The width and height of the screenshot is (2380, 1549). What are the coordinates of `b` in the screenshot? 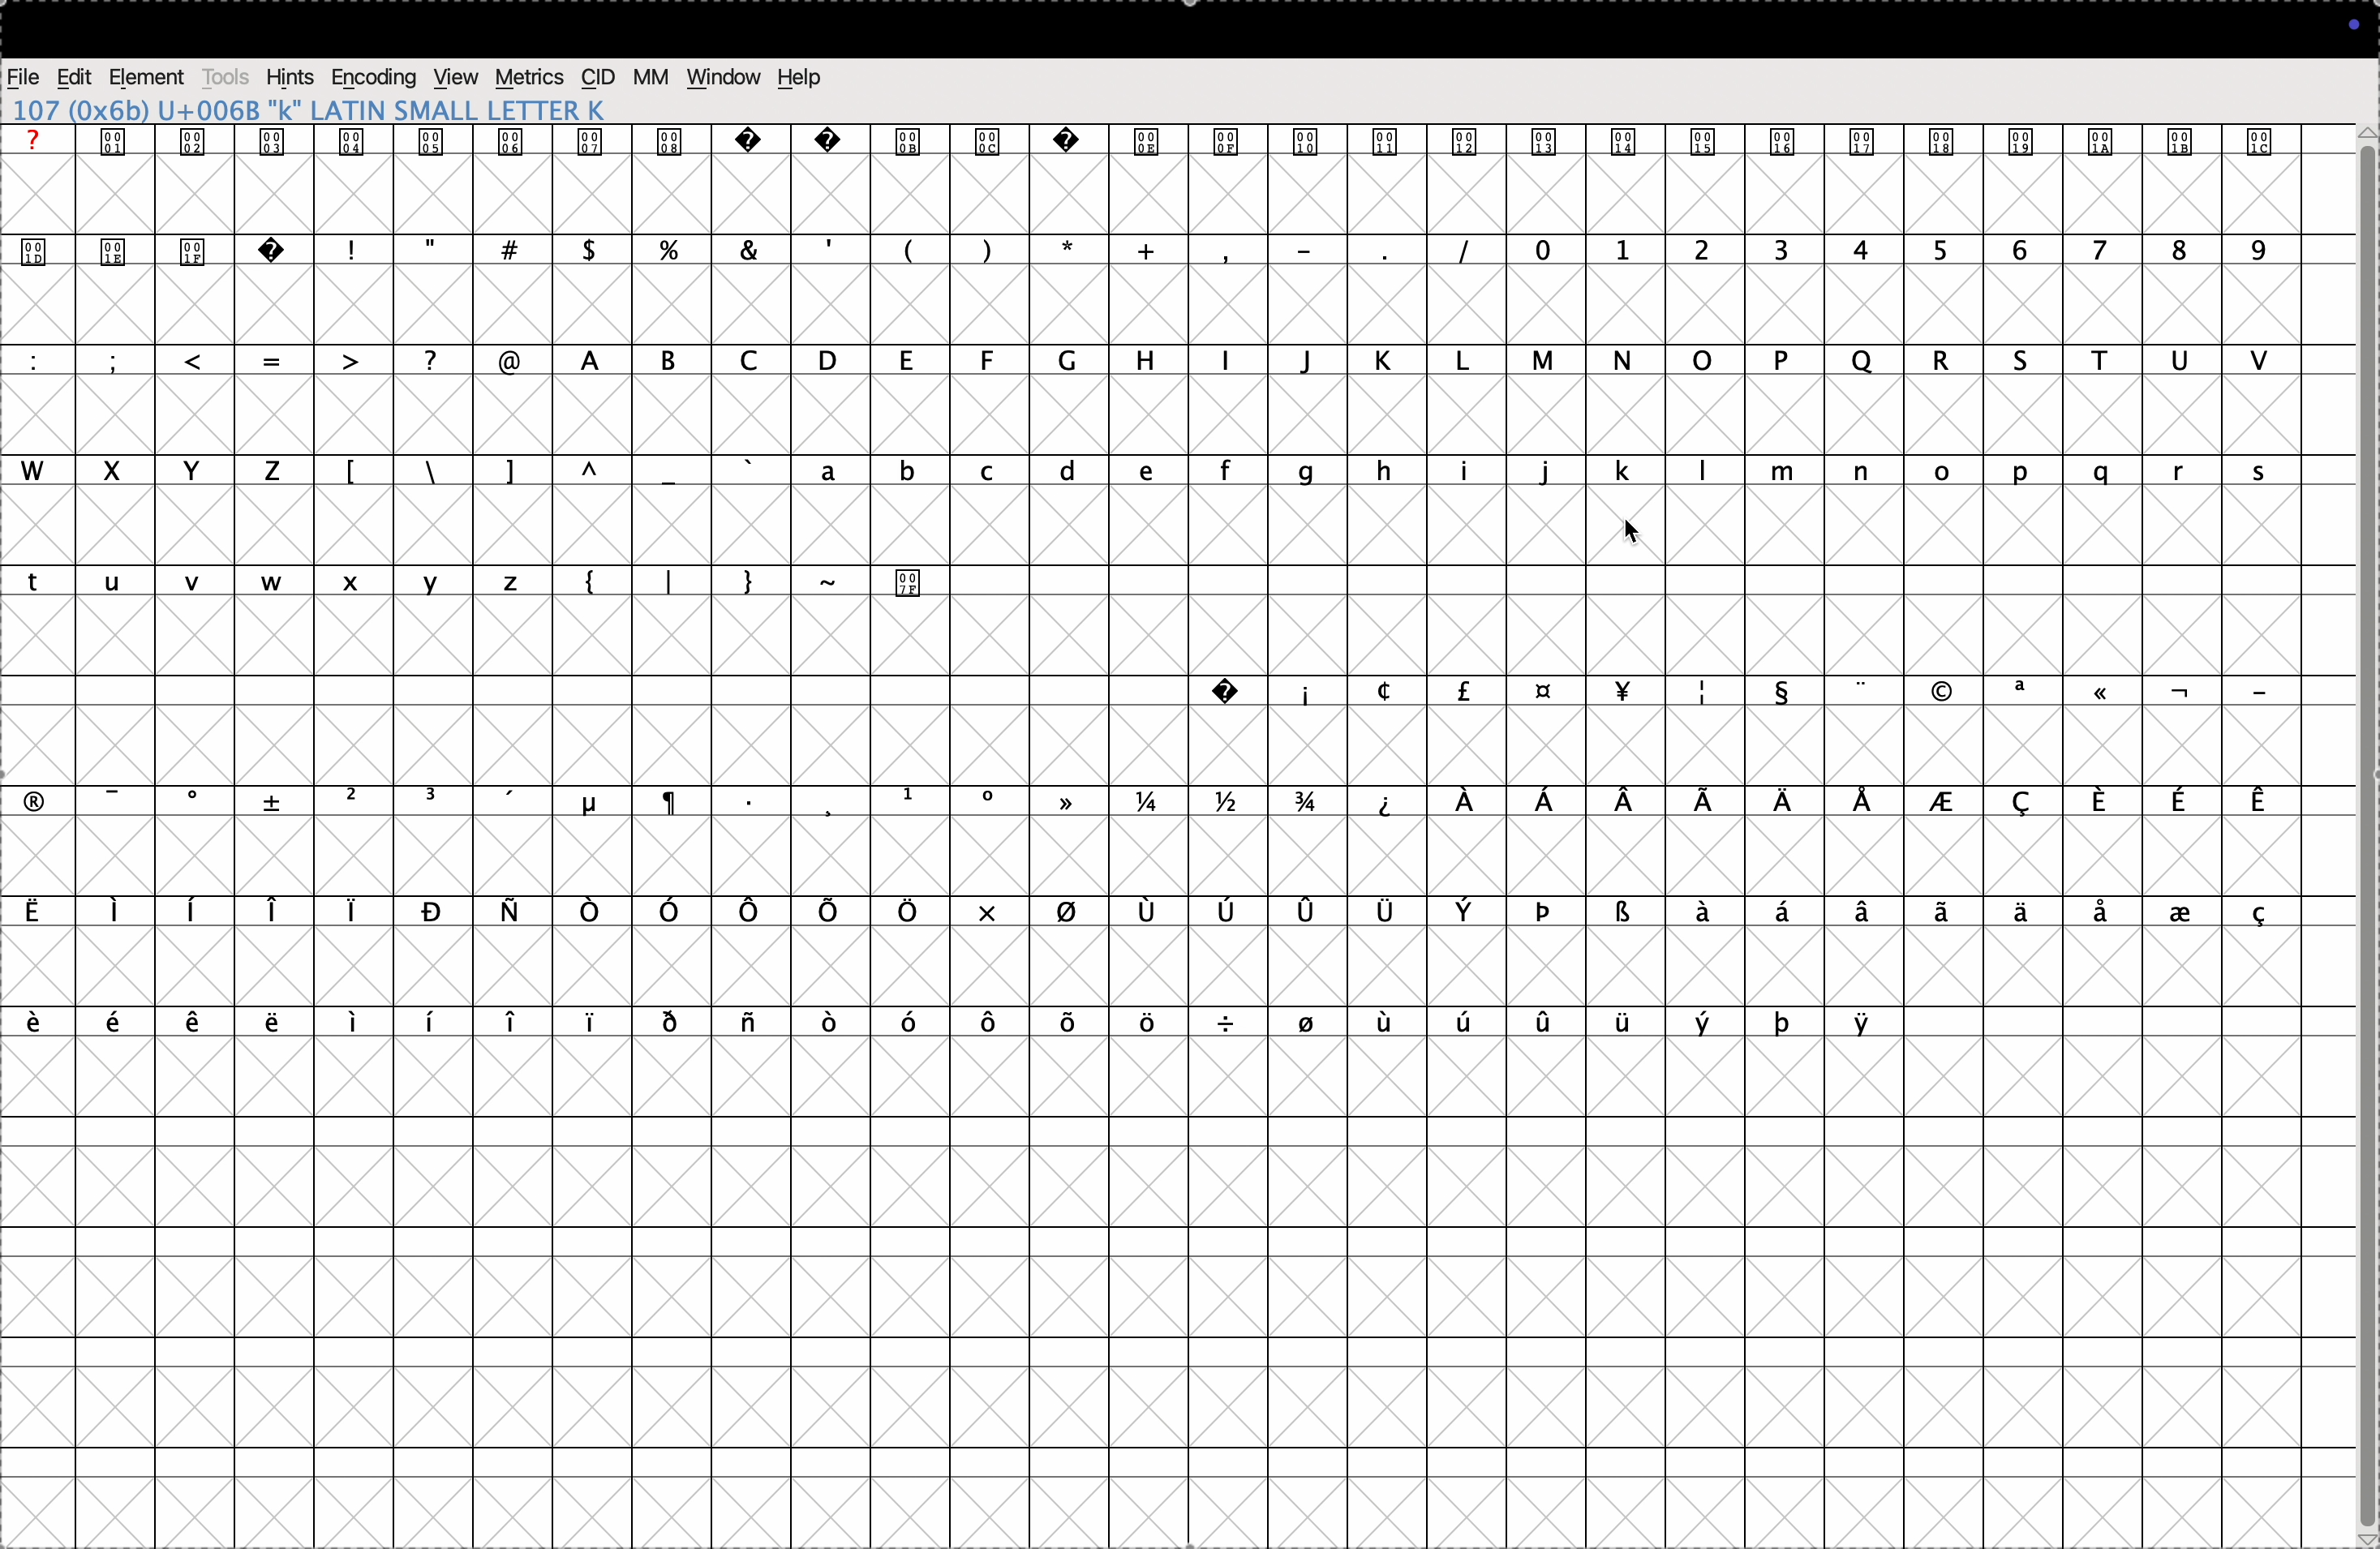 It's located at (664, 362).